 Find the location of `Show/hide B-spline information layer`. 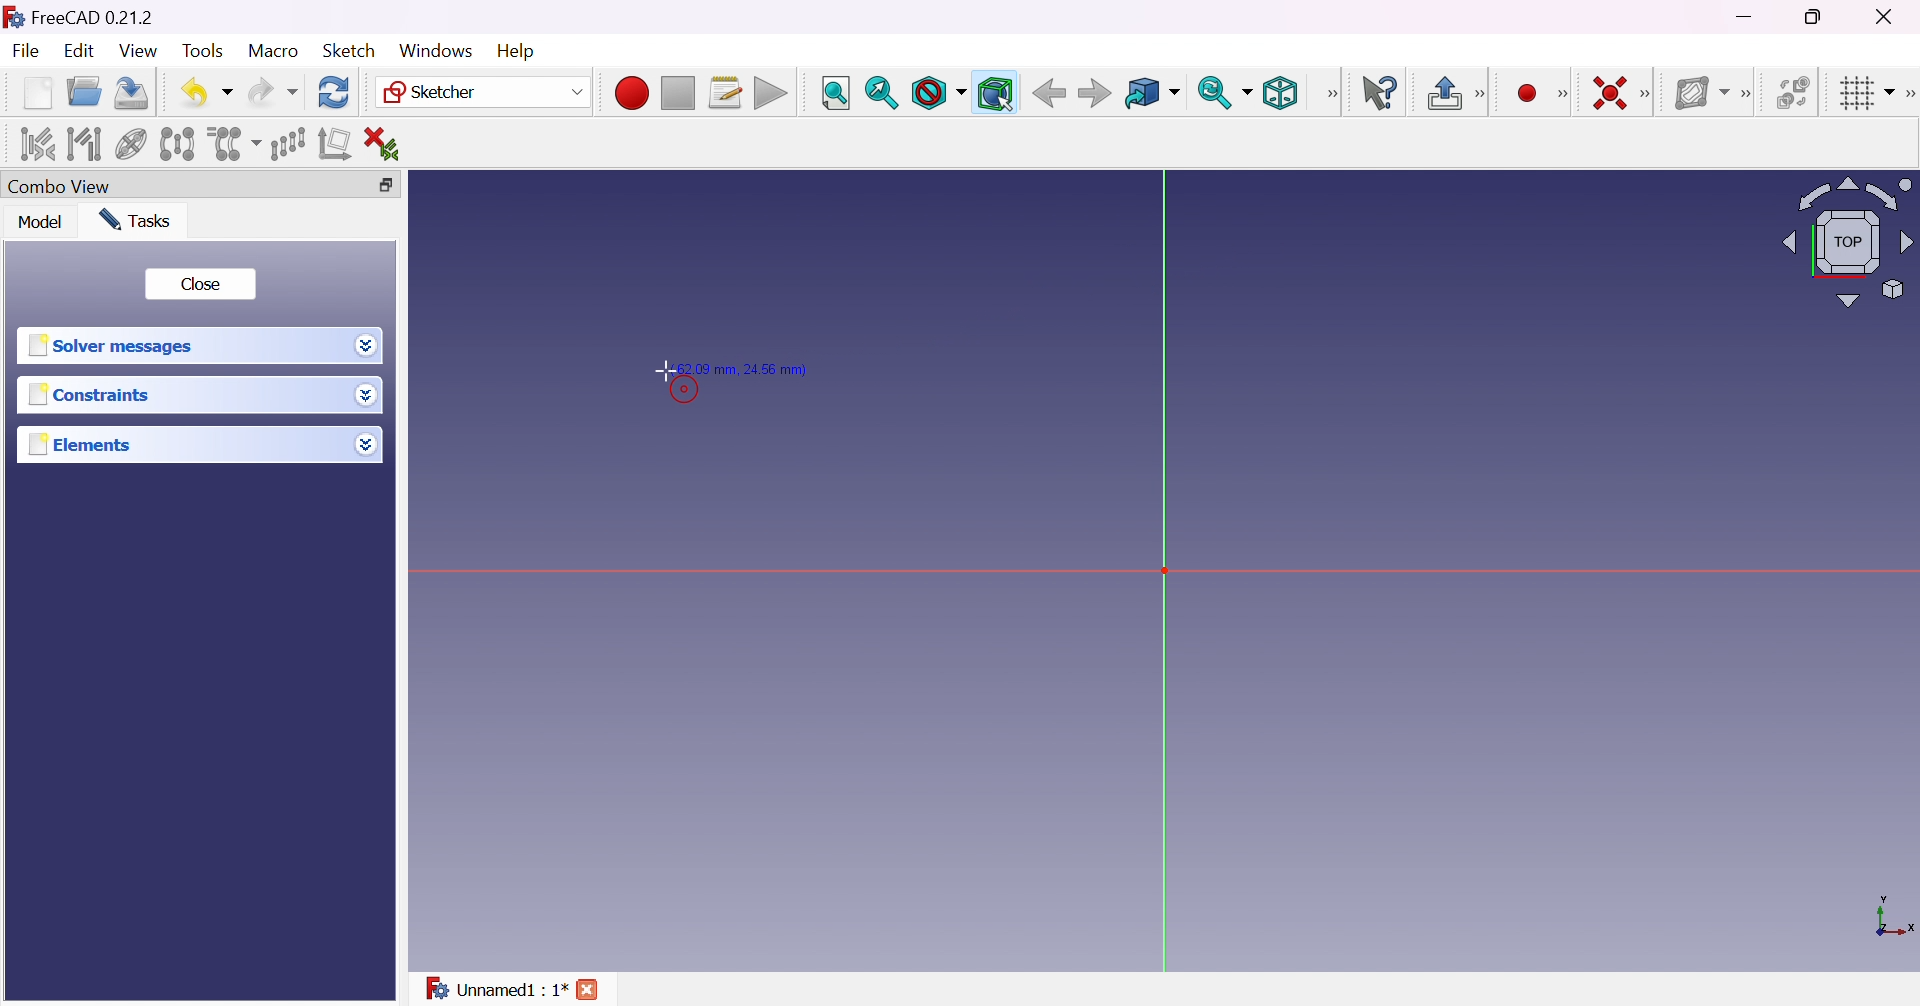

Show/hide B-spline information layer is located at coordinates (1702, 92).